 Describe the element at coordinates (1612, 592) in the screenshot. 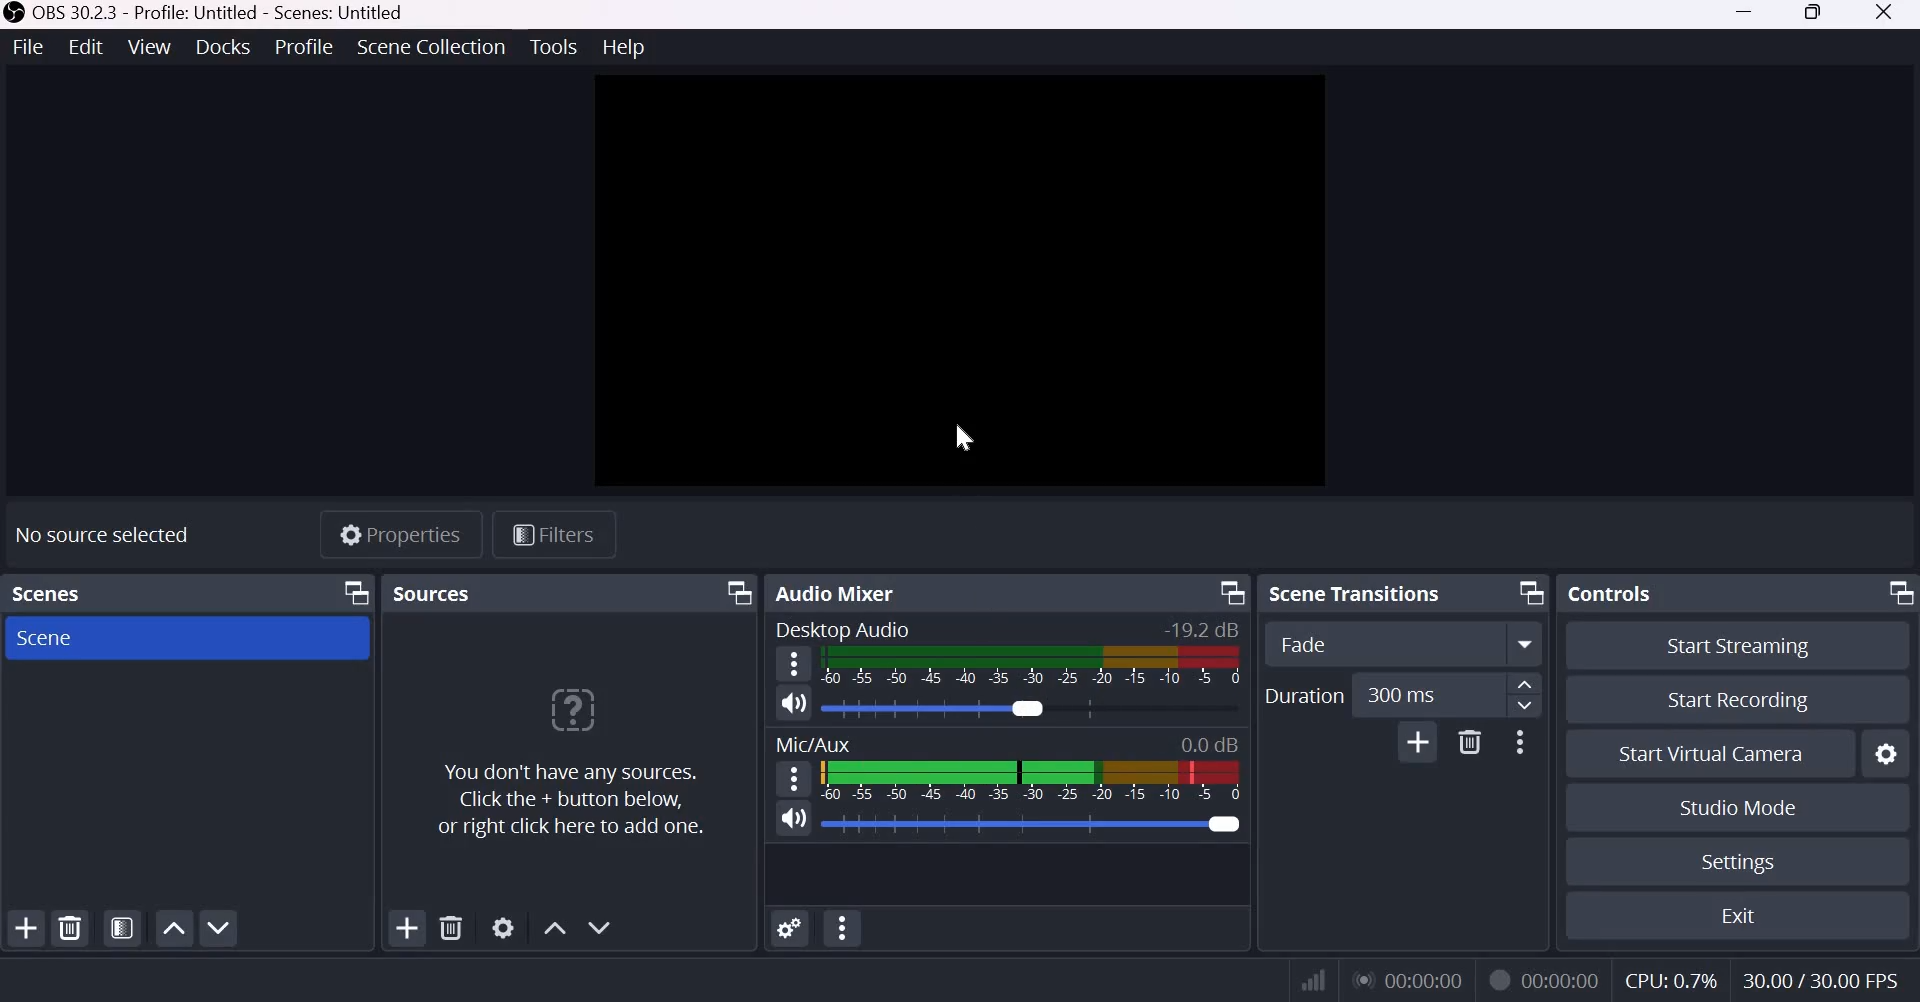

I see `Controls` at that location.